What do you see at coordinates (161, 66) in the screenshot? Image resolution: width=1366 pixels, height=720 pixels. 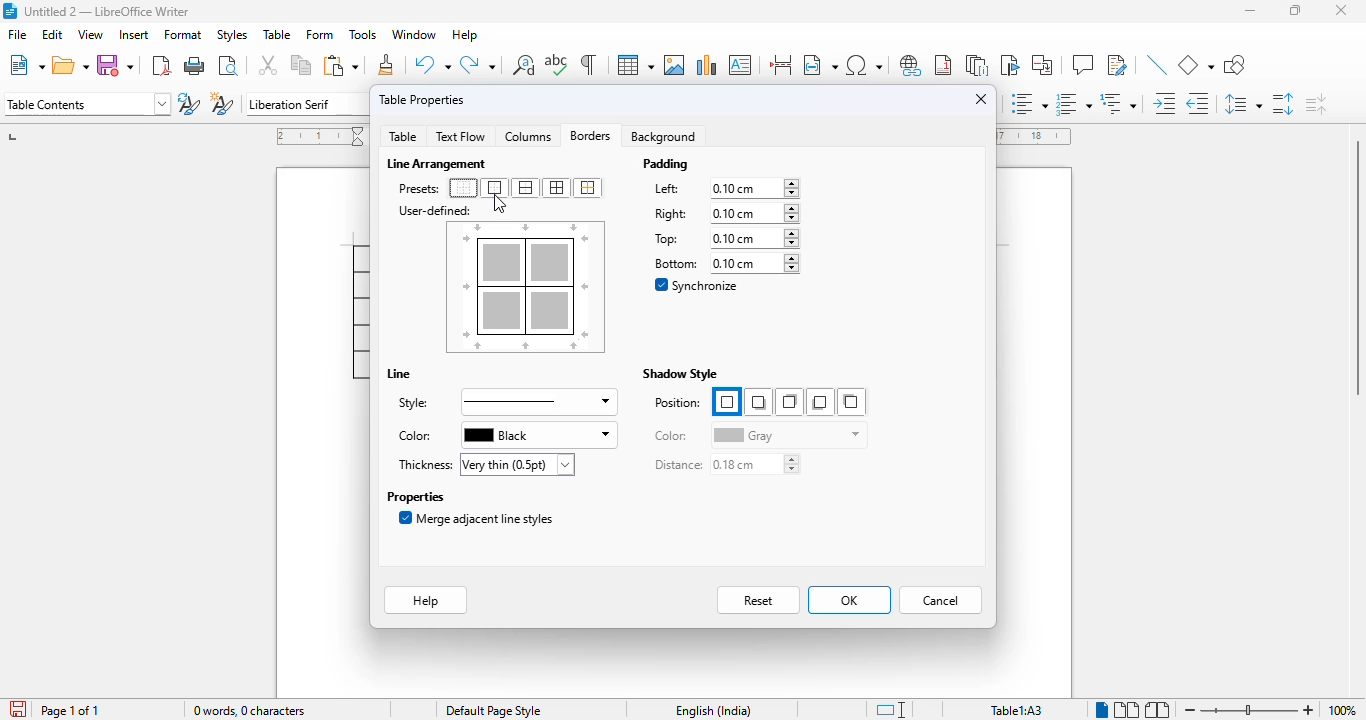 I see `export directly as PDF` at bounding box center [161, 66].